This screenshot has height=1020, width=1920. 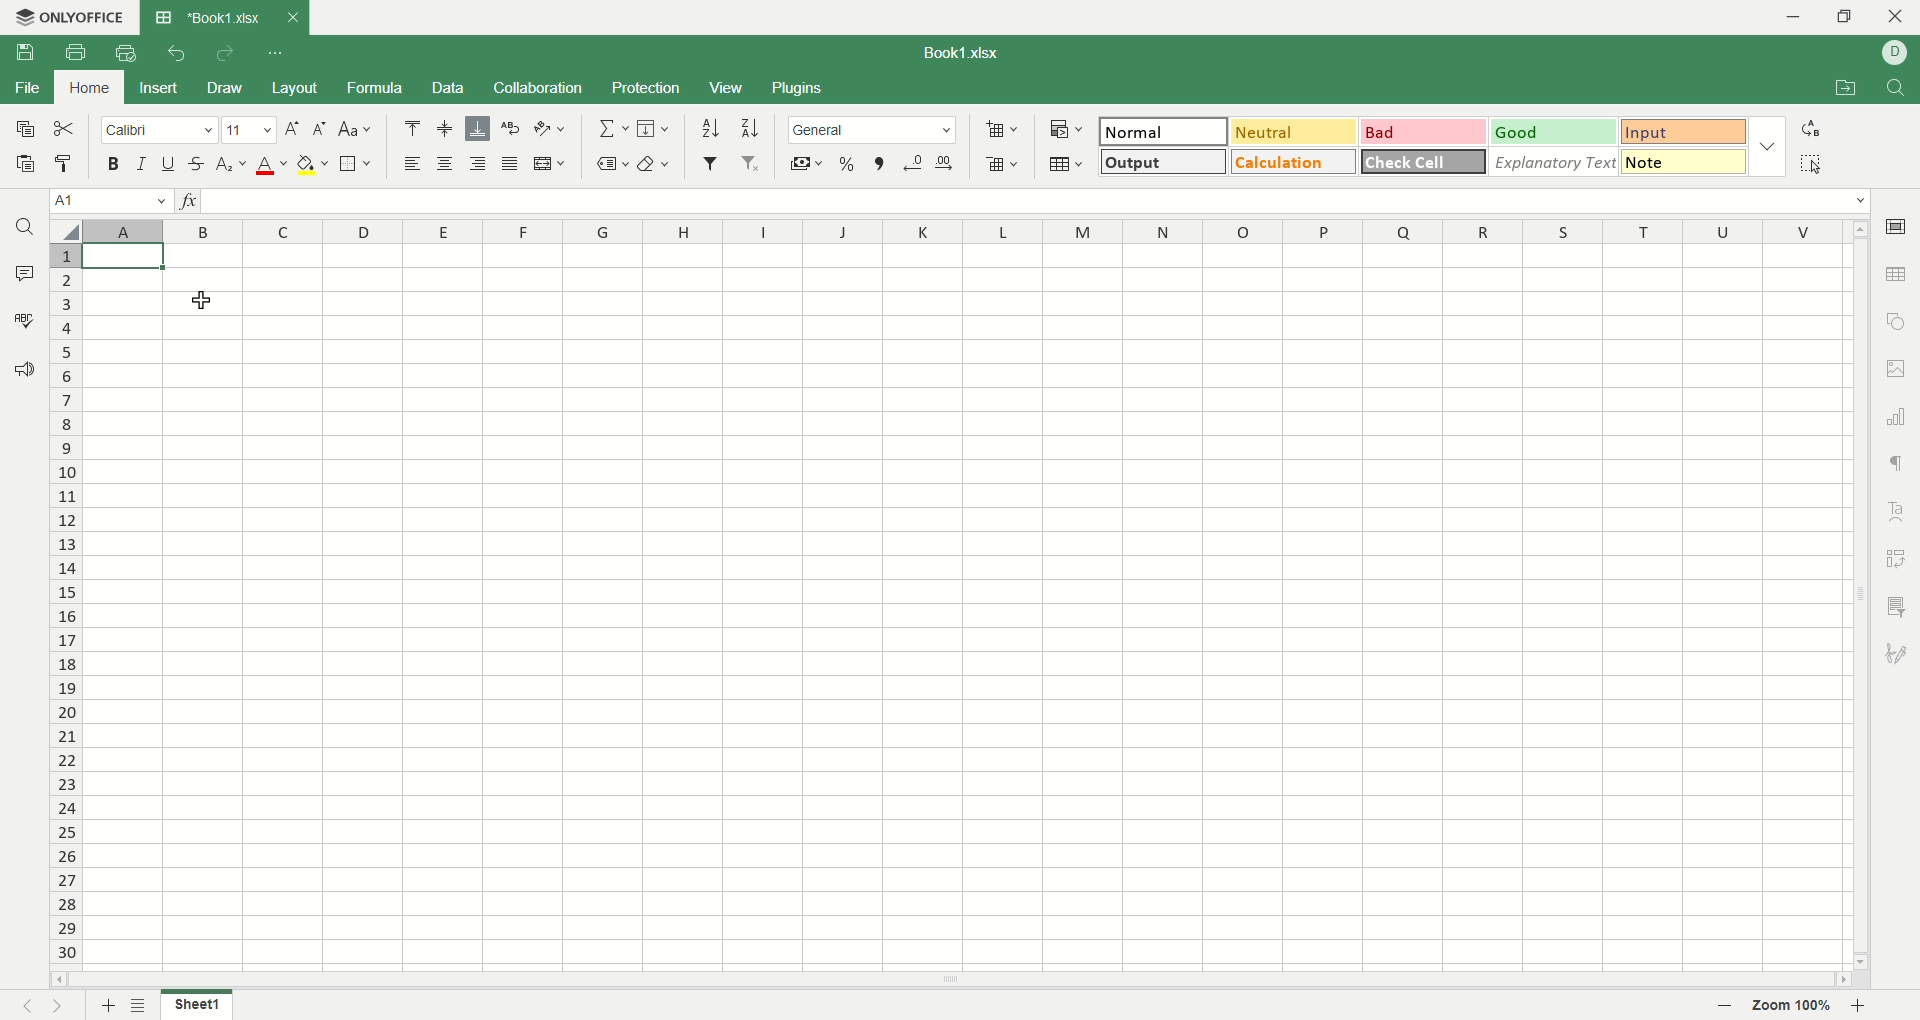 What do you see at coordinates (1685, 132) in the screenshot?
I see `input` at bounding box center [1685, 132].